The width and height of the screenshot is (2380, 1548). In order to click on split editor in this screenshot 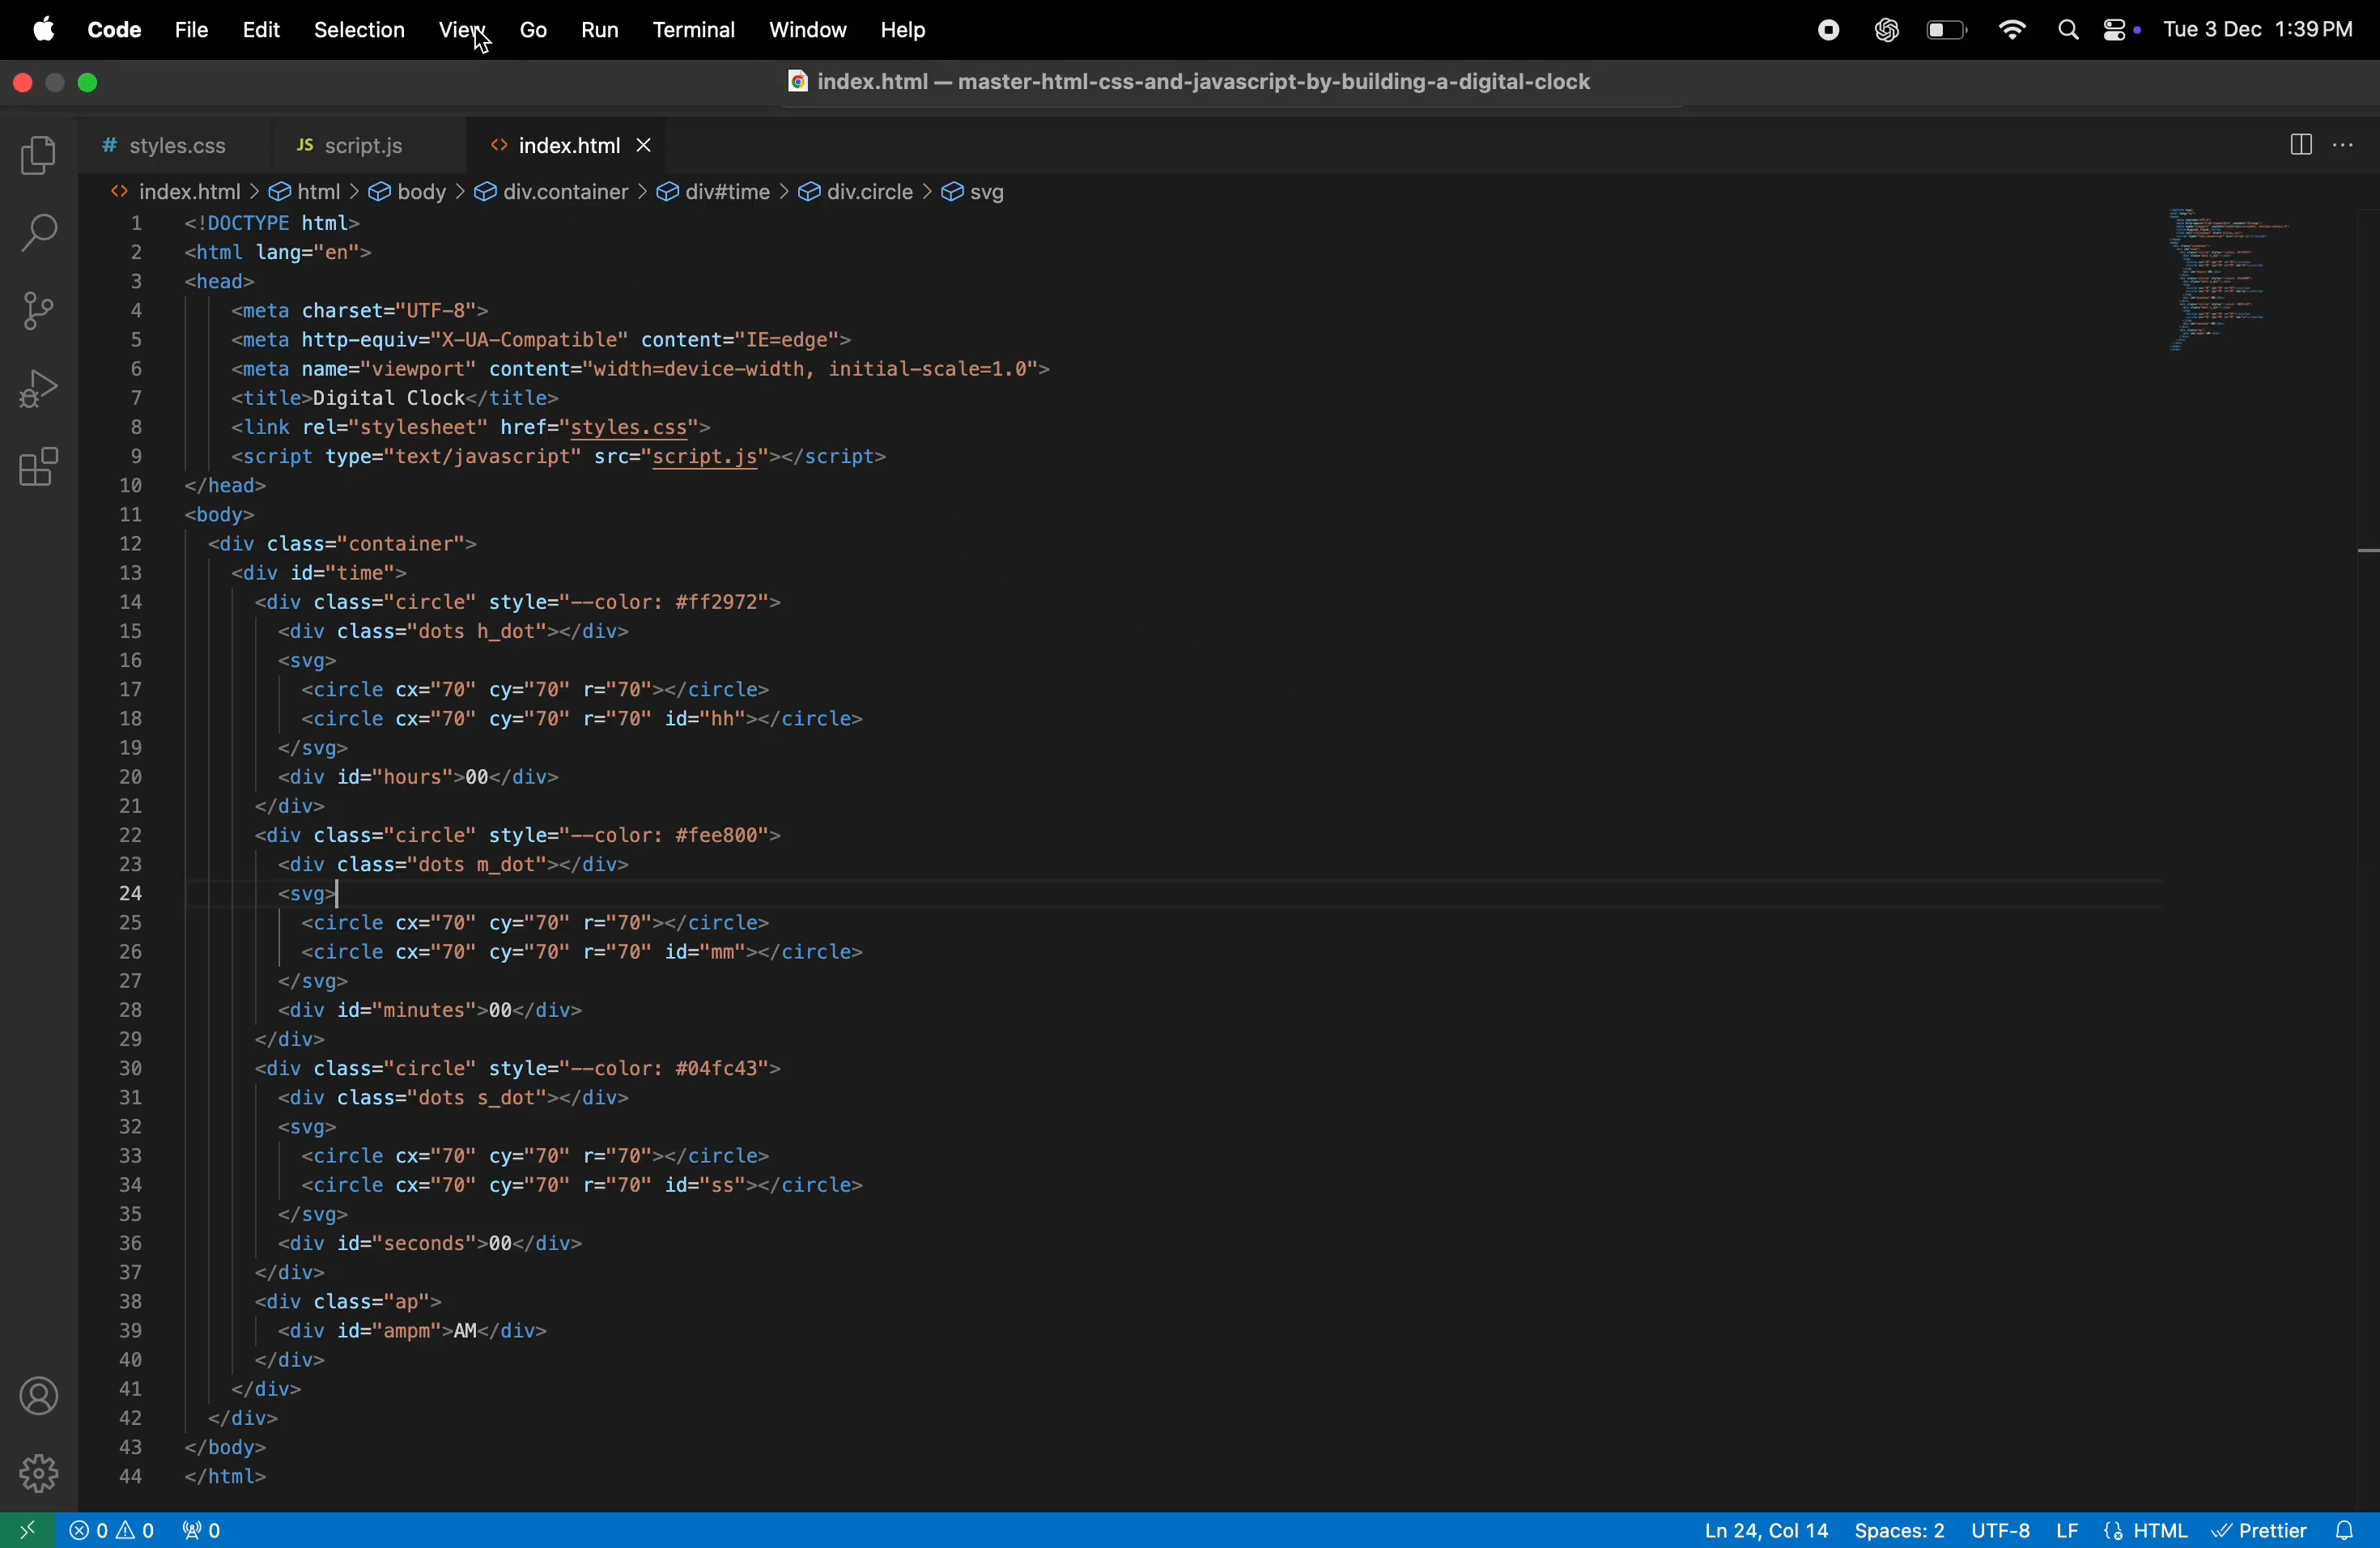, I will do `click(2299, 144)`.